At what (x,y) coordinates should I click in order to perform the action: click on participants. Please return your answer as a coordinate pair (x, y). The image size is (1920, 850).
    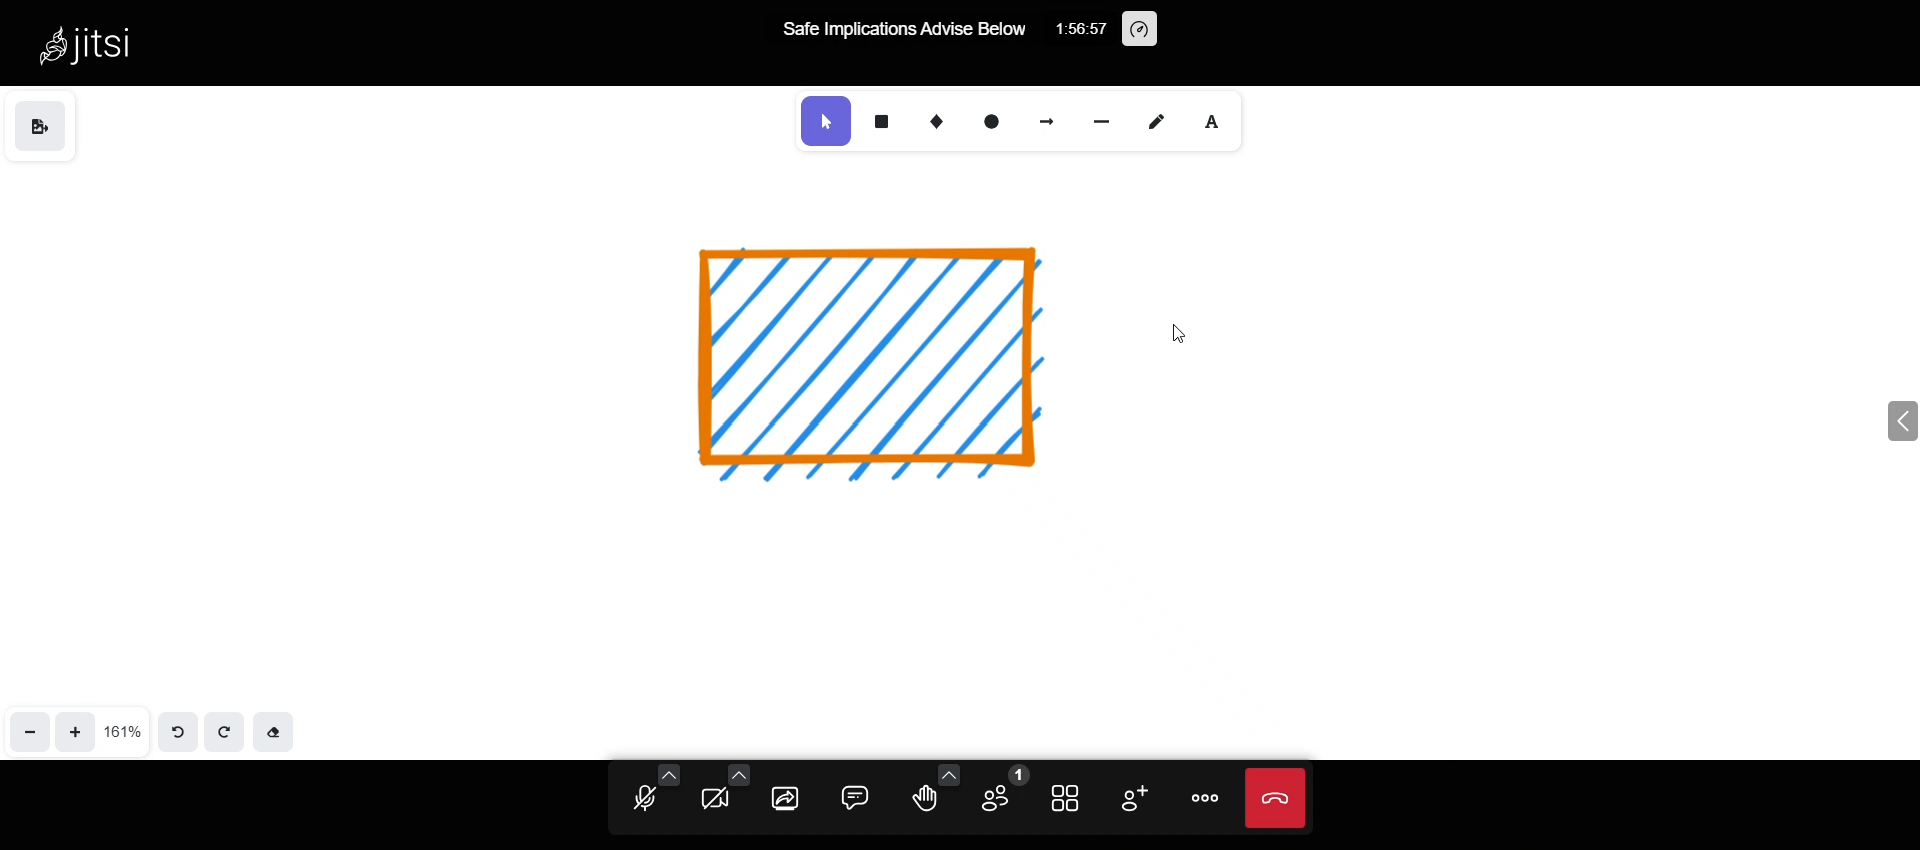
    Looking at the image, I should click on (1001, 790).